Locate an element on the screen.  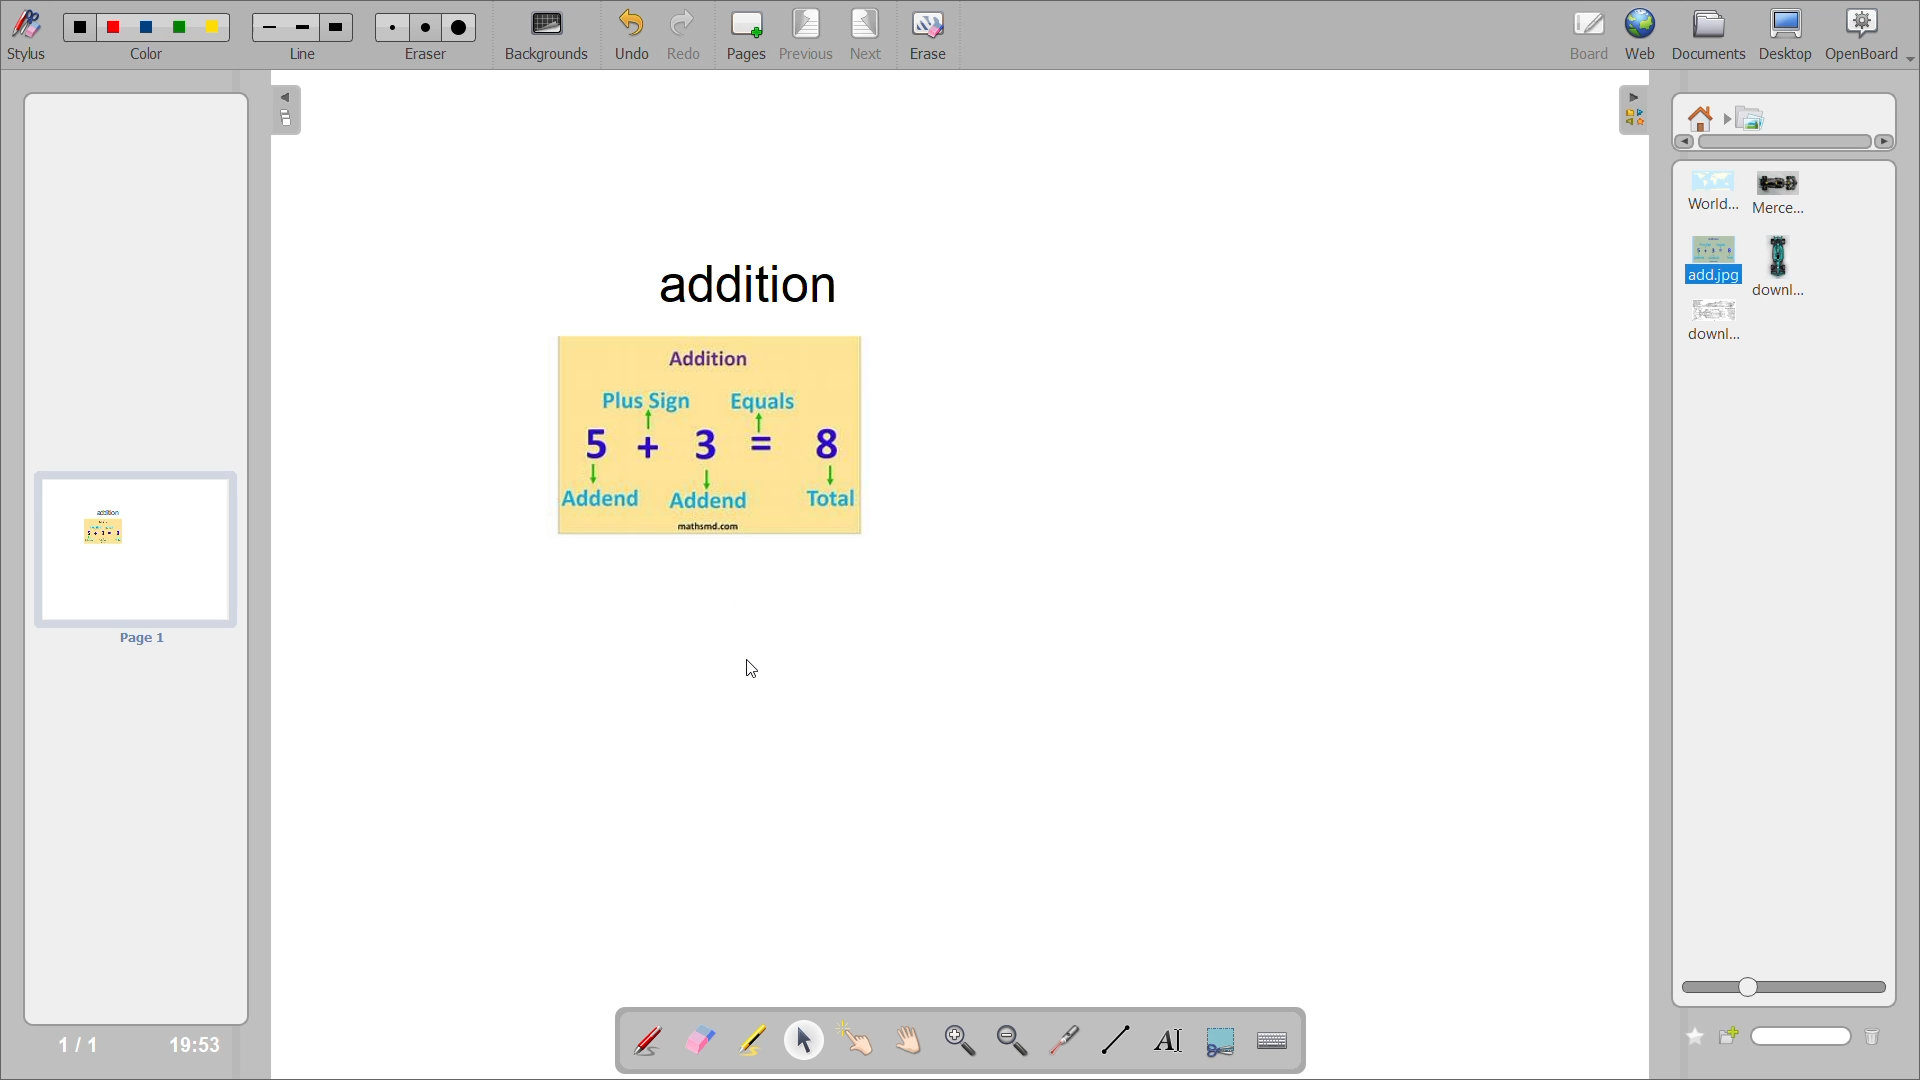
documents is located at coordinates (1717, 35).